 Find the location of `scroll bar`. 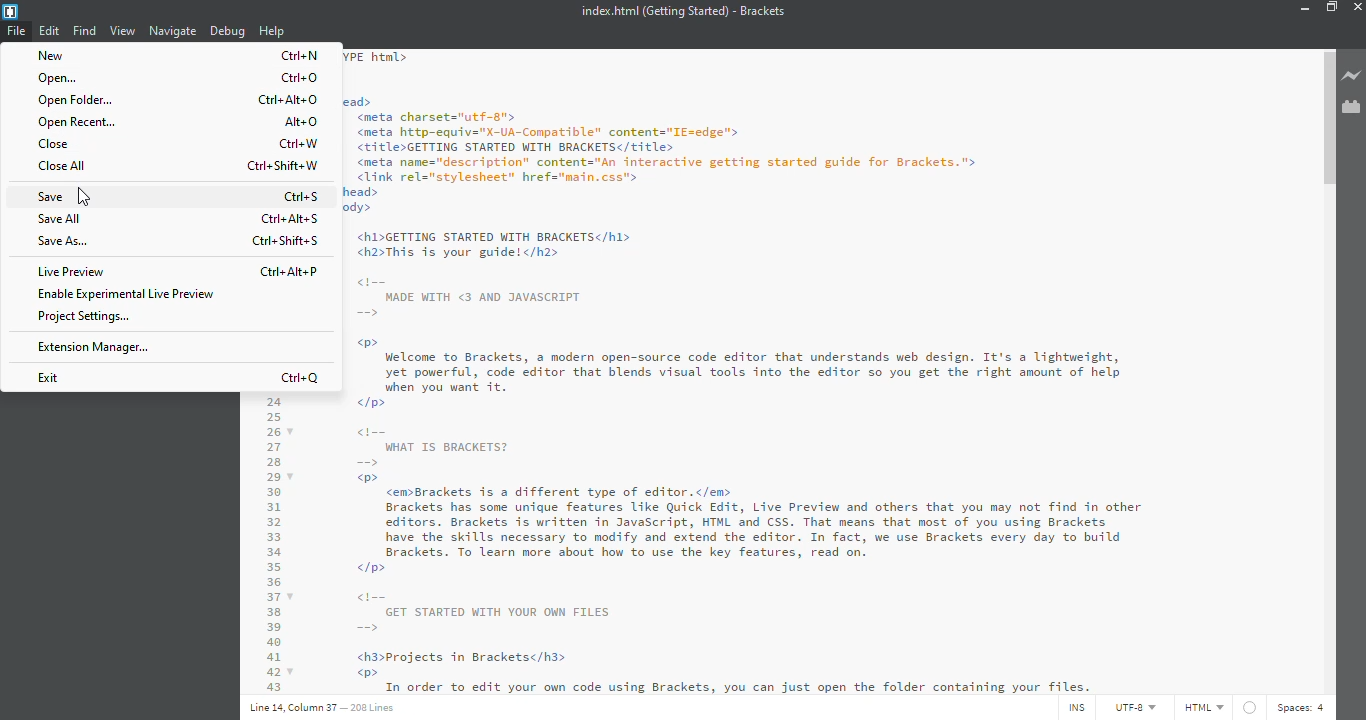

scroll bar is located at coordinates (1325, 118).